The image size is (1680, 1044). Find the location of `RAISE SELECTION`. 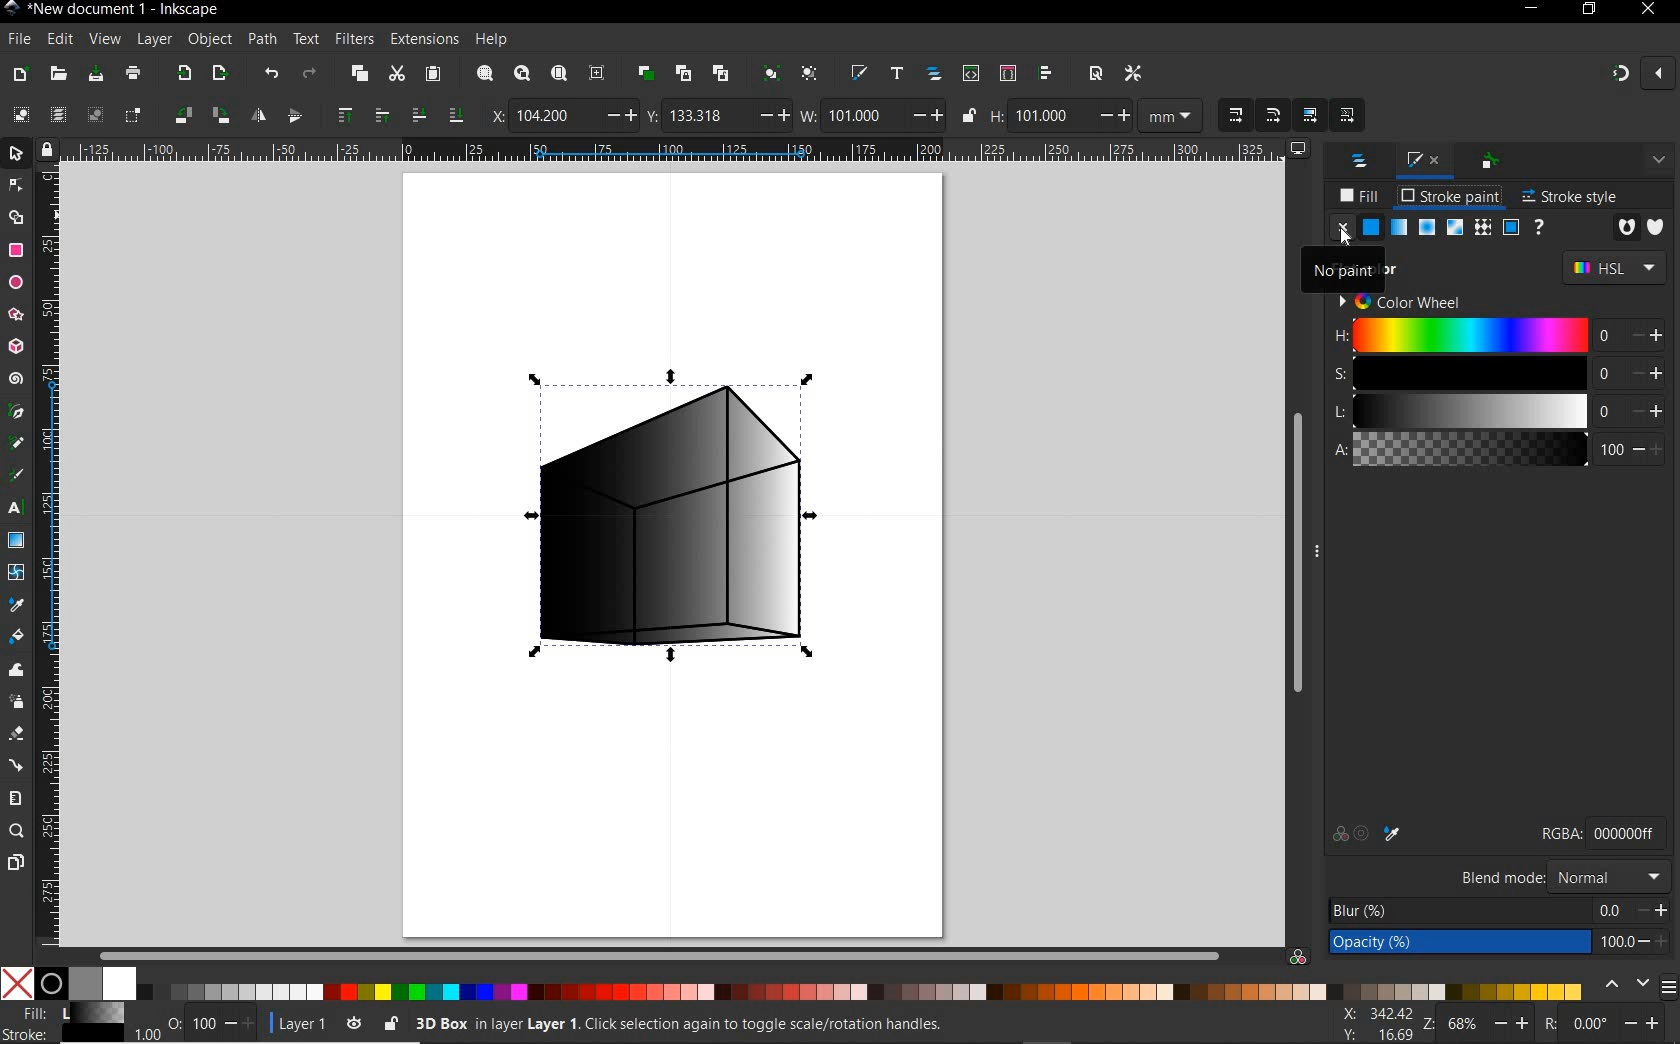

RAISE SELECTION is located at coordinates (381, 114).